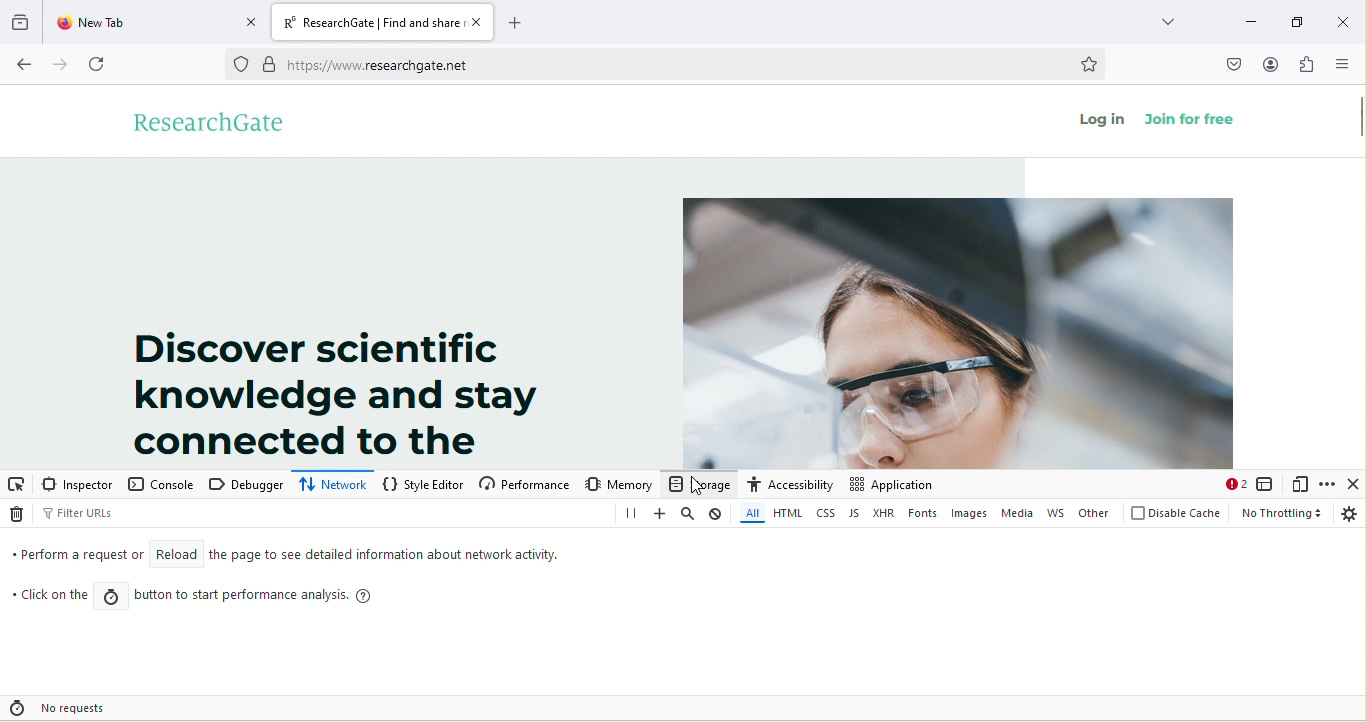 This screenshot has height=722, width=1366. What do you see at coordinates (22, 62) in the screenshot?
I see `back` at bounding box center [22, 62].